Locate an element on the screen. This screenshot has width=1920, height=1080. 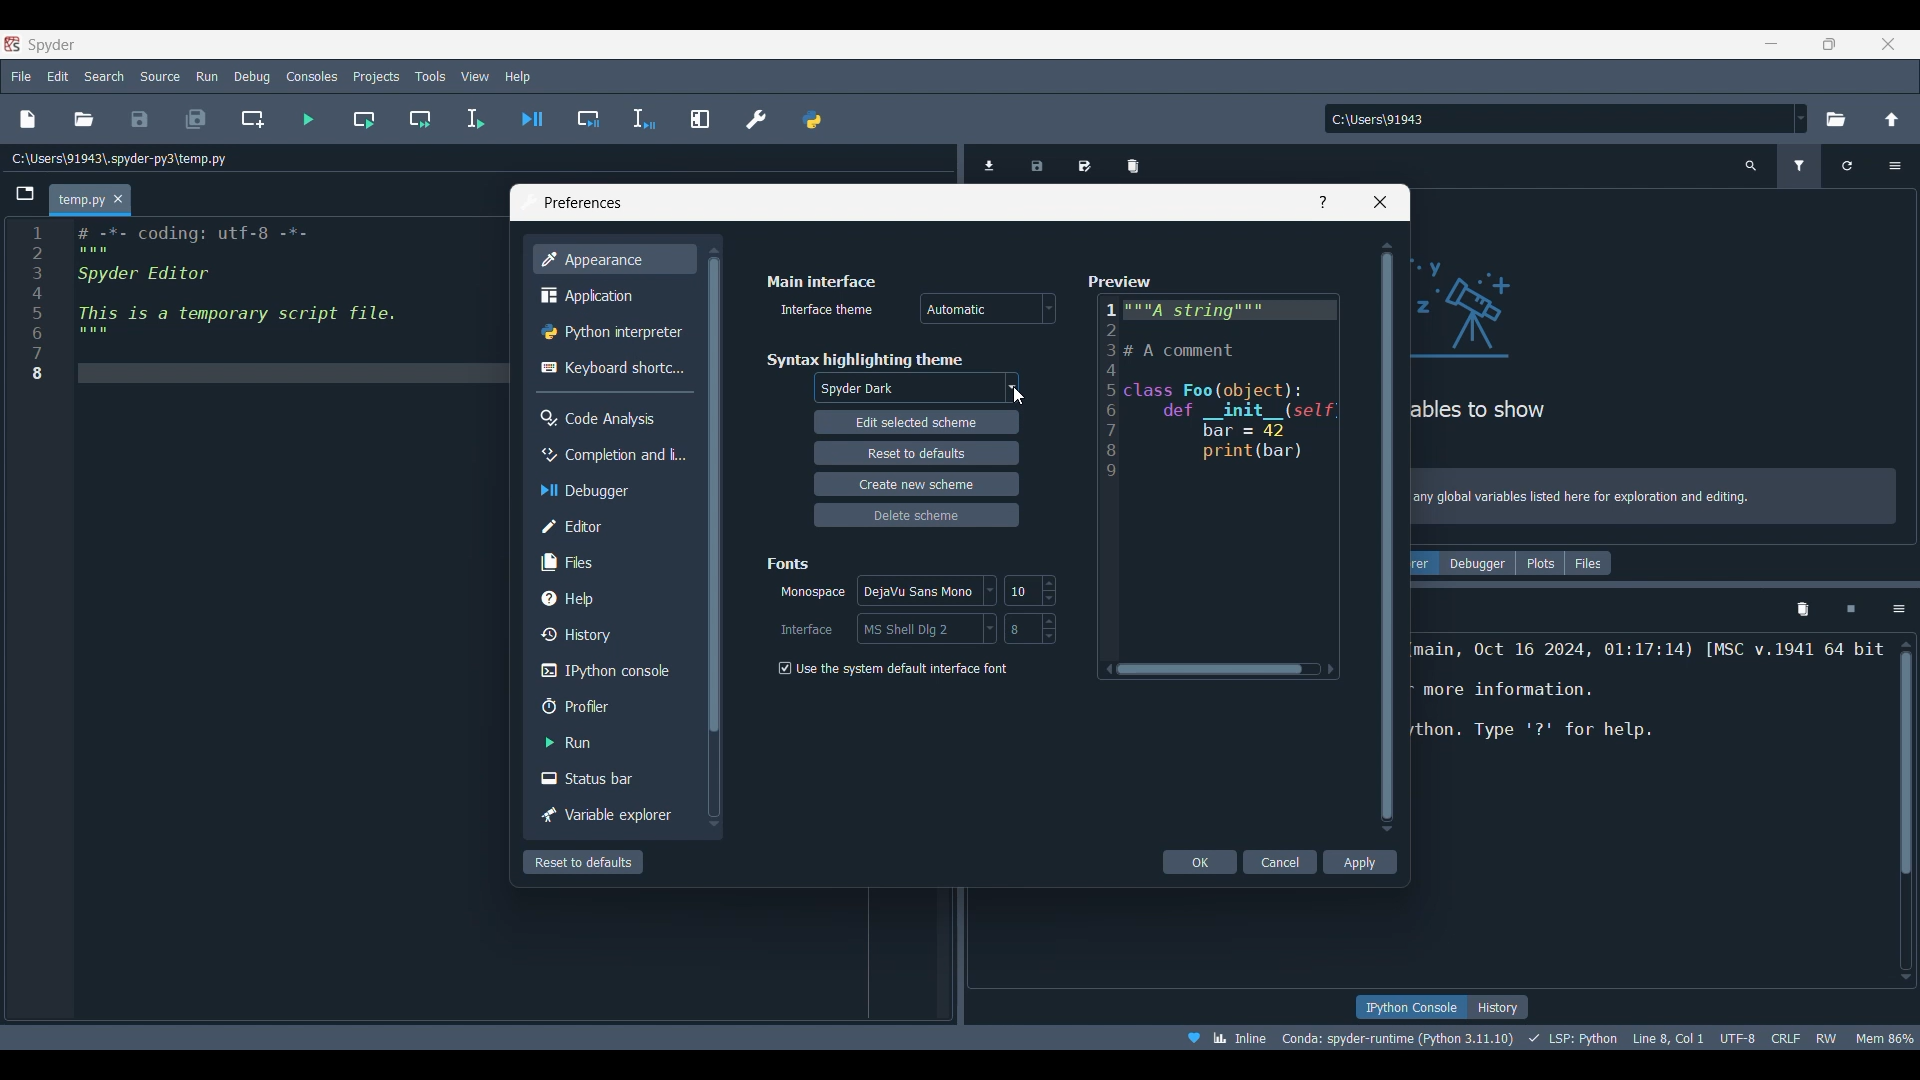
Refresh variables is located at coordinates (1847, 166).